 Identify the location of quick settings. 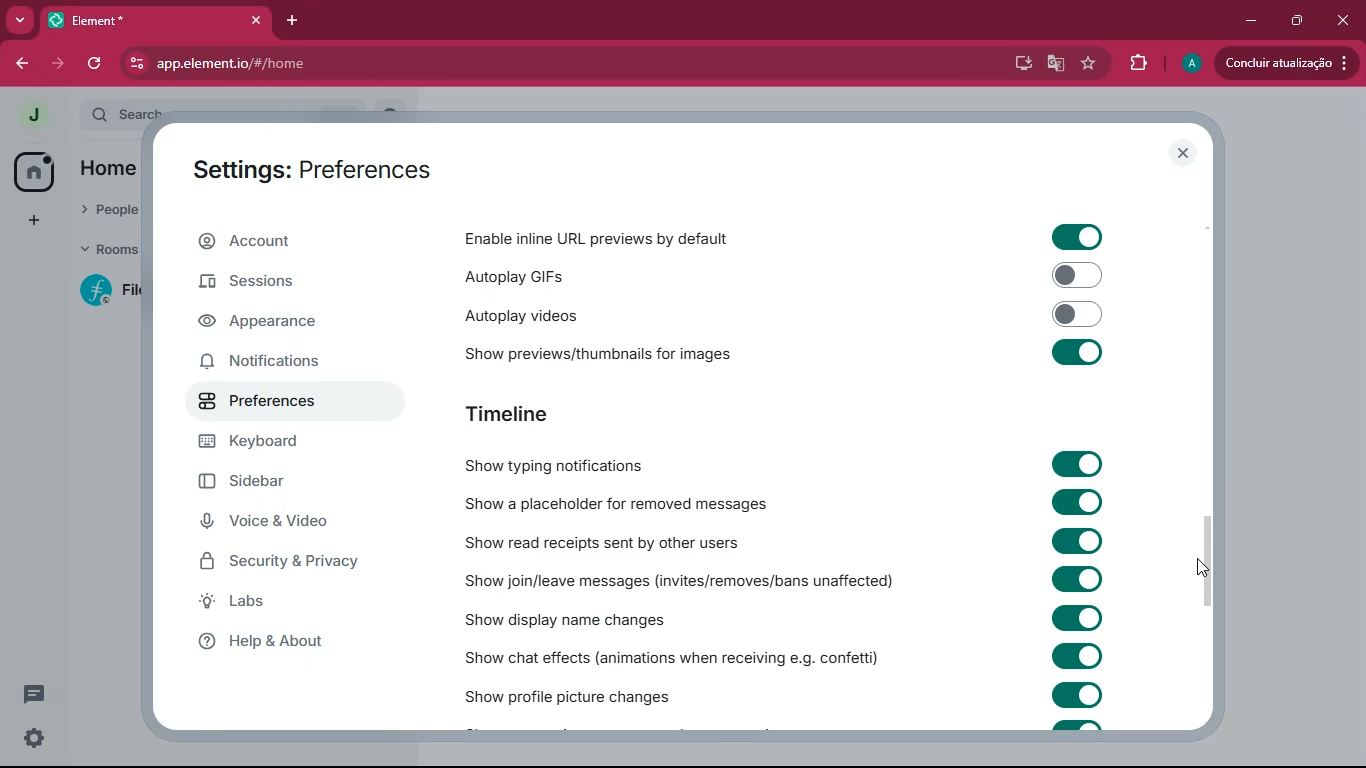
(34, 737).